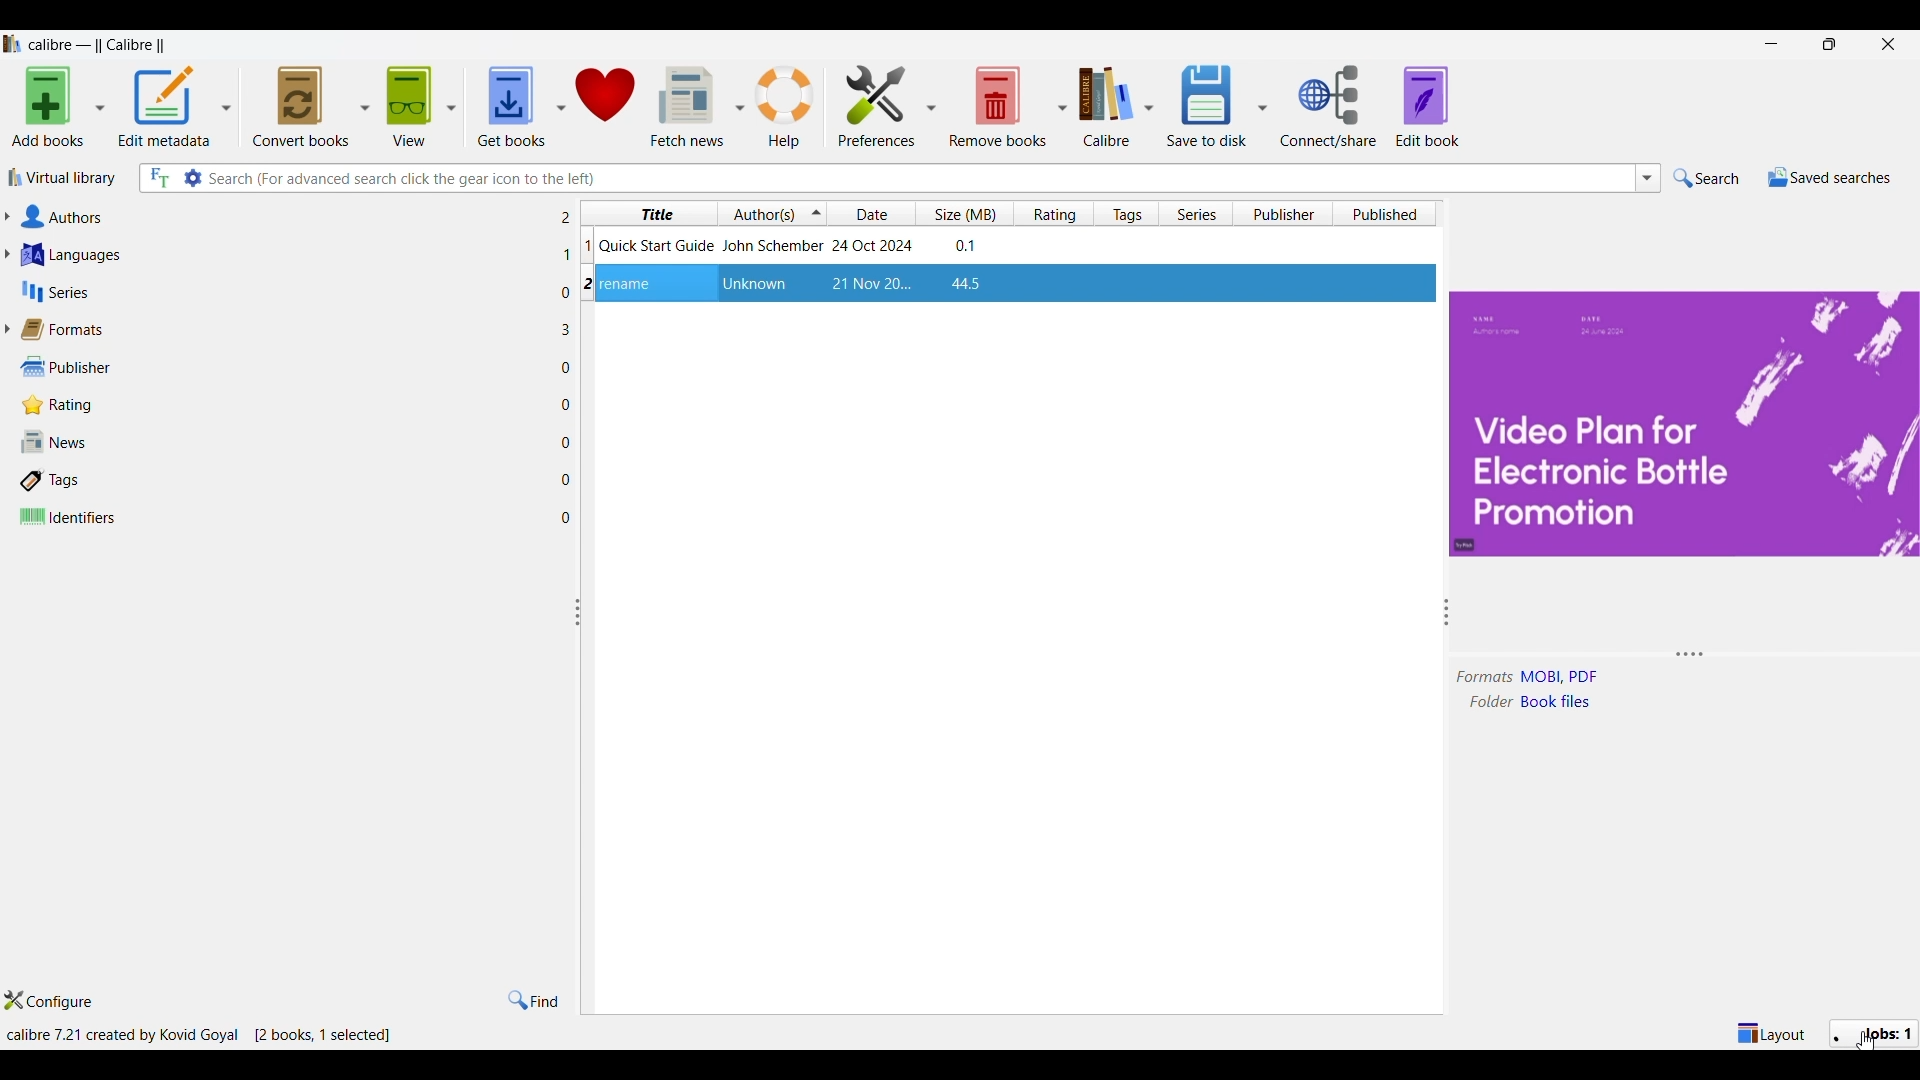  I want to click on Search, so click(1707, 178).